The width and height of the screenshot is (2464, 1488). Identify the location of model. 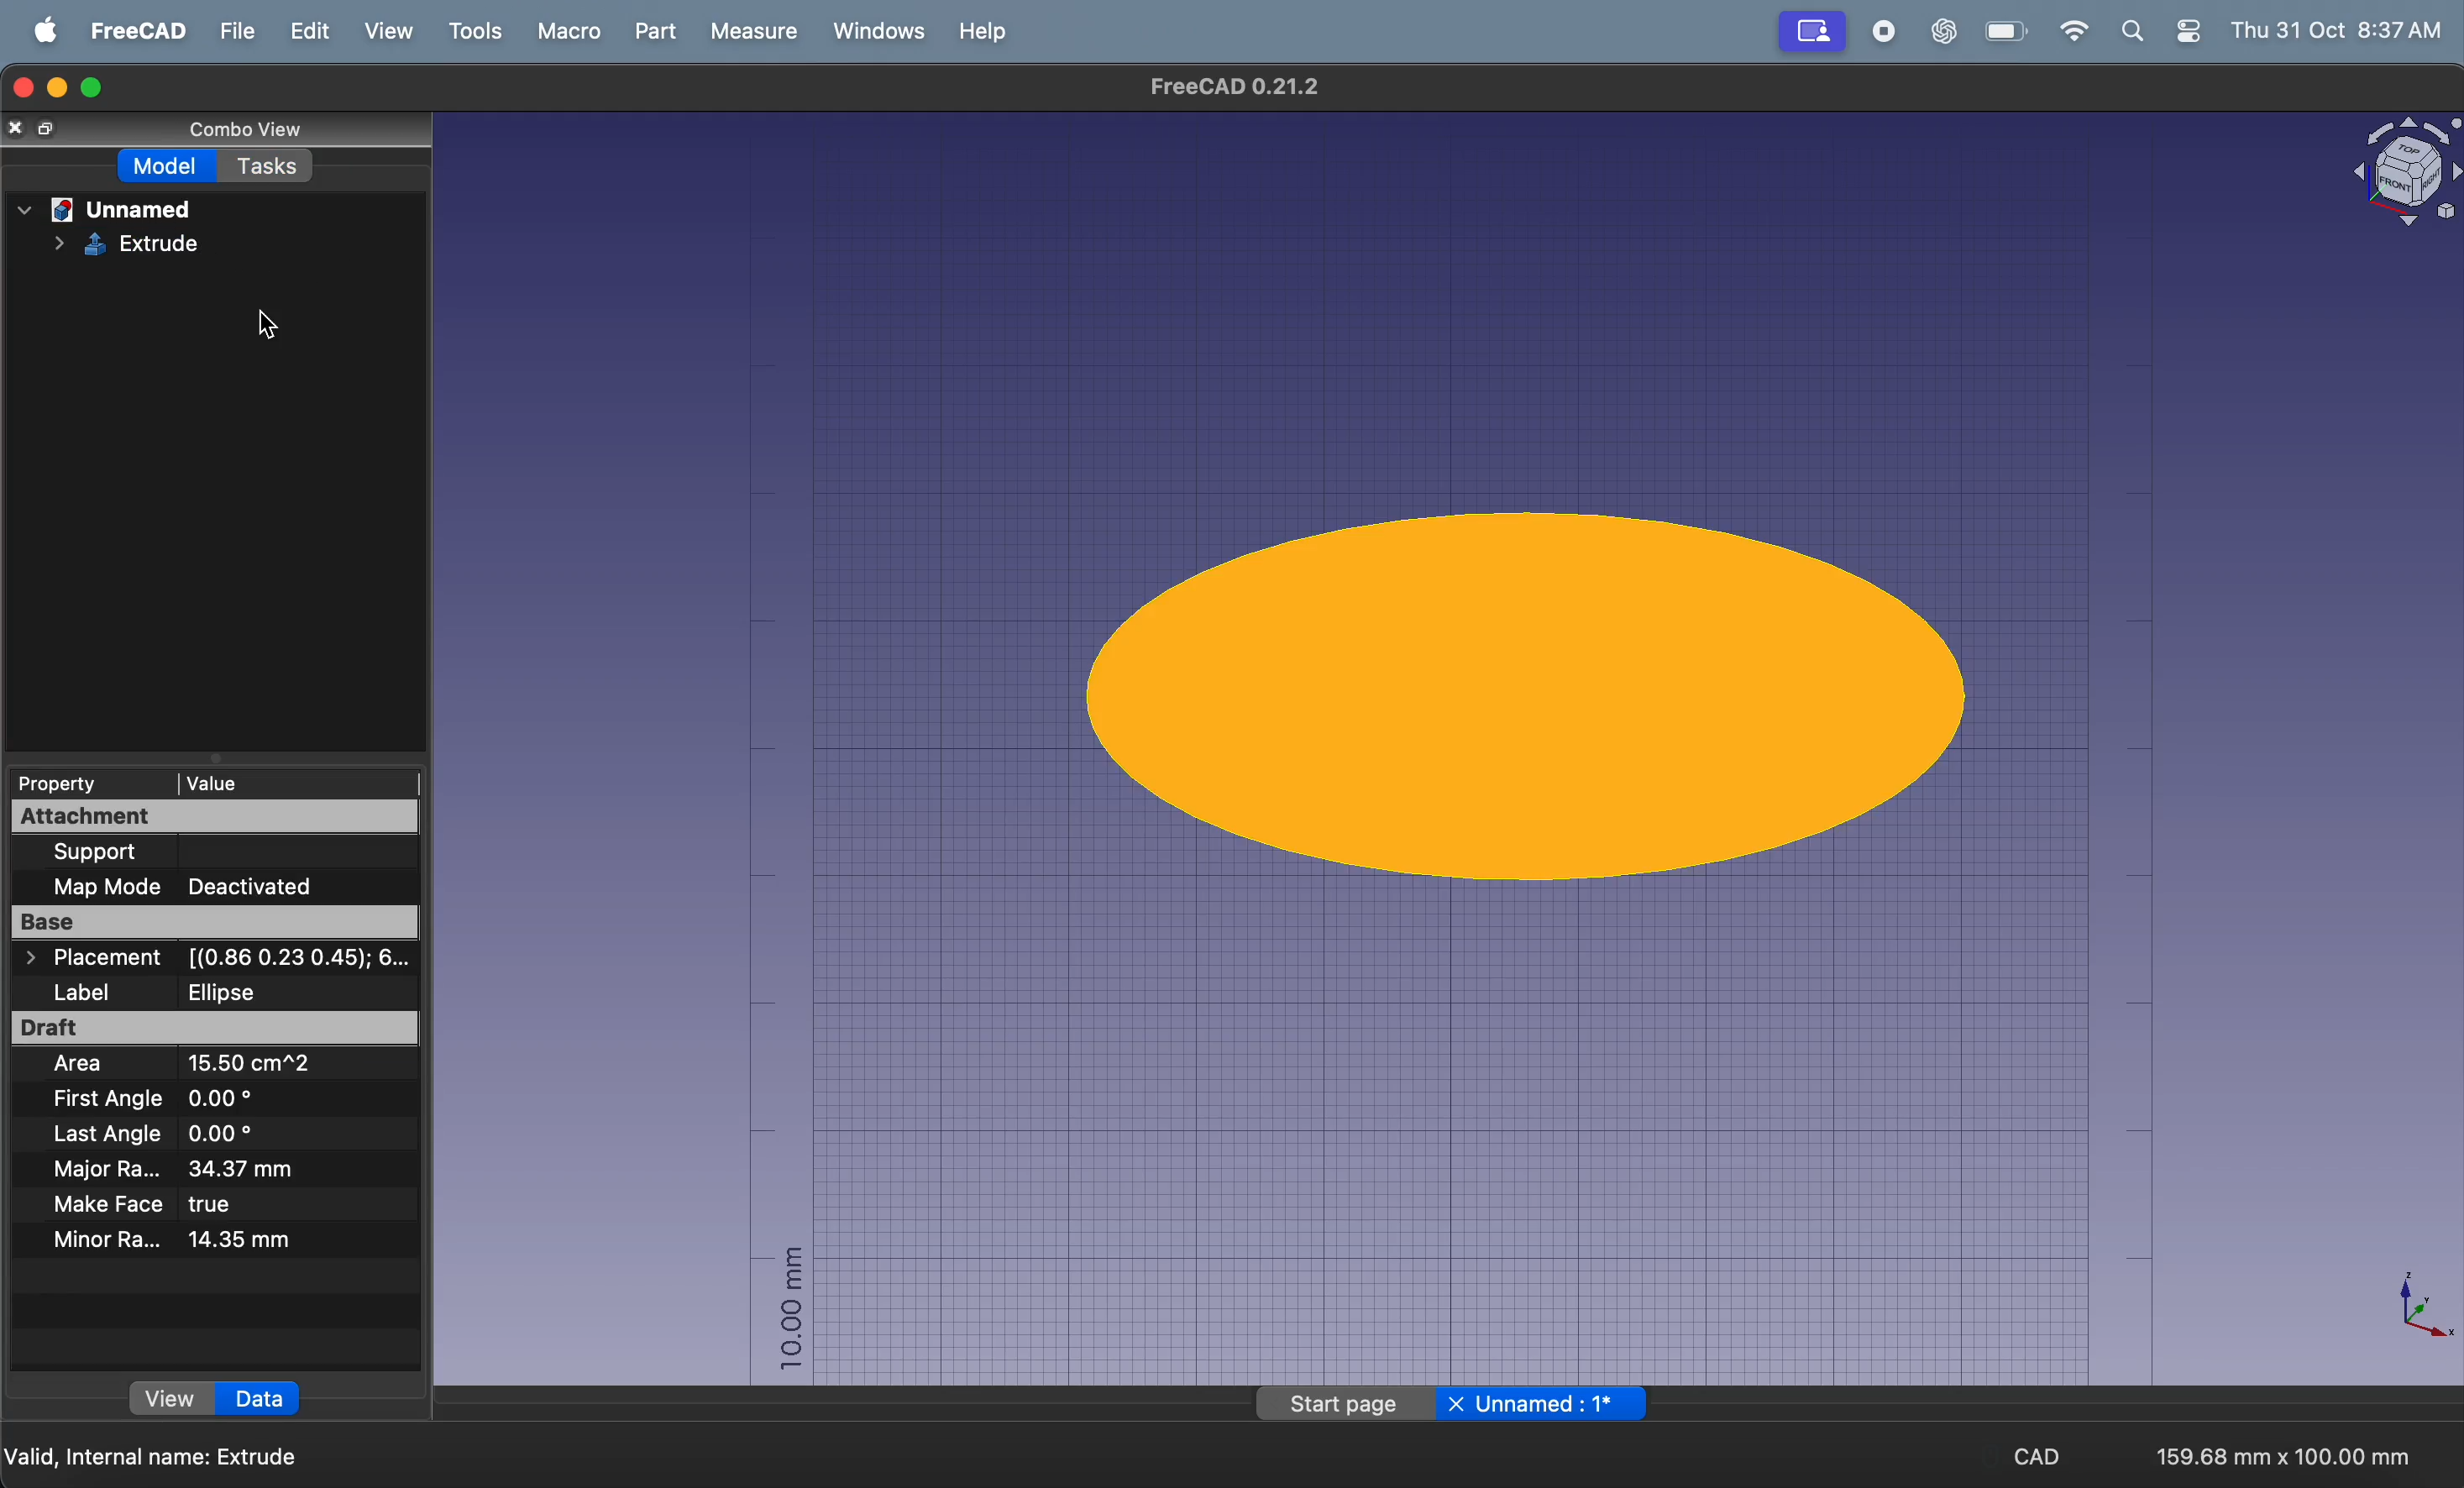
(162, 171).